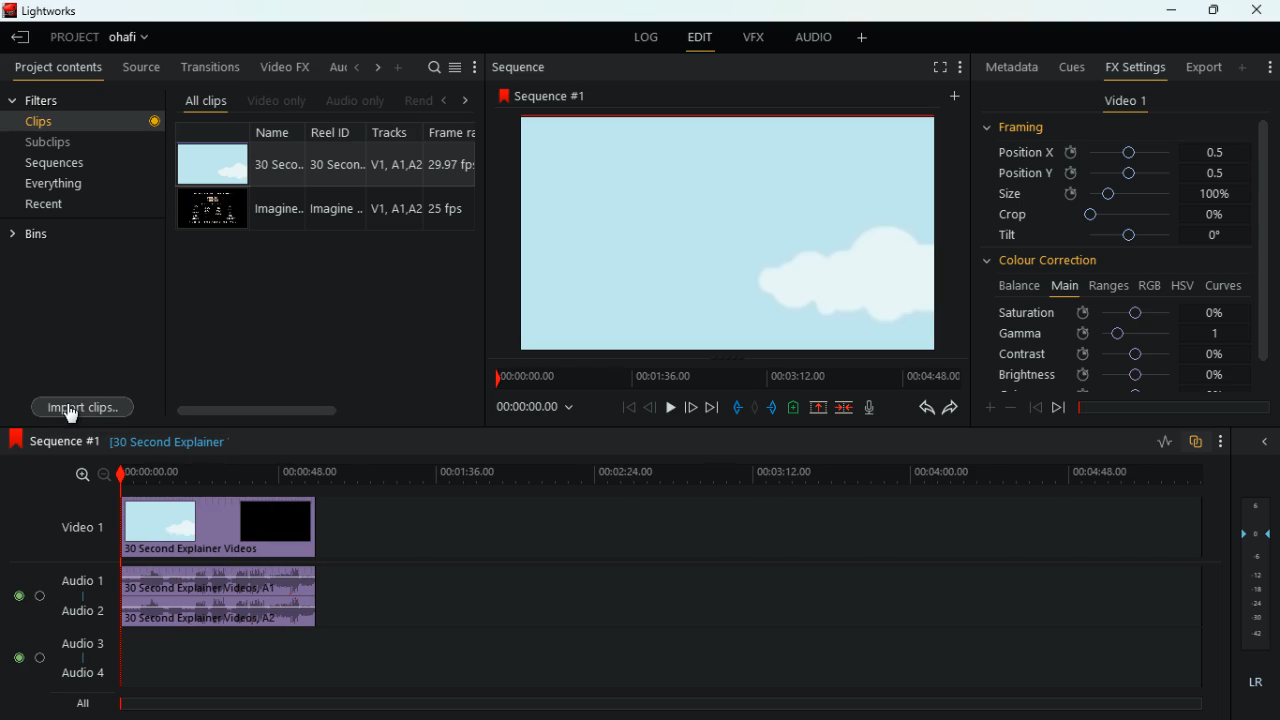 The image size is (1280, 720). Describe the element at coordinates (1244, 67) in the screenshot. I see `more` at that location.